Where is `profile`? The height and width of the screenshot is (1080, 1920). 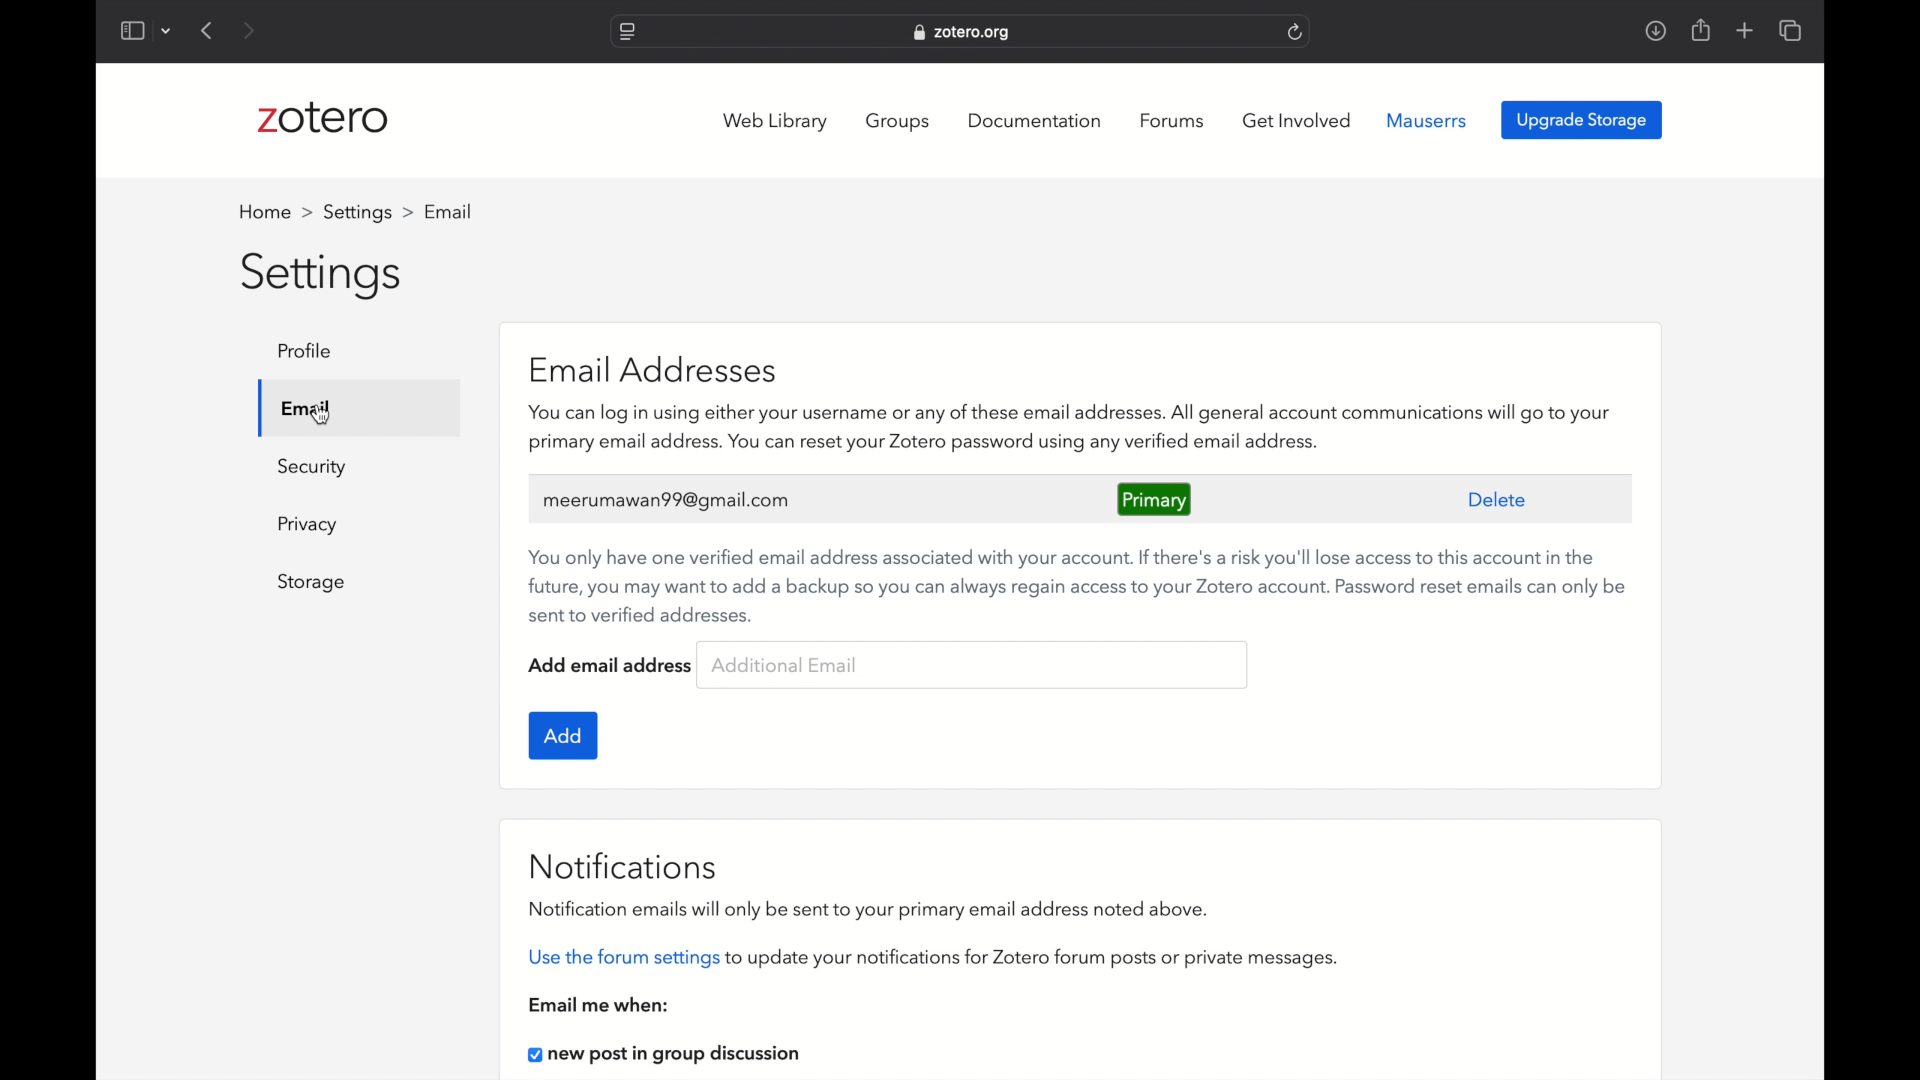
profile is located at coordinates (310, 351).